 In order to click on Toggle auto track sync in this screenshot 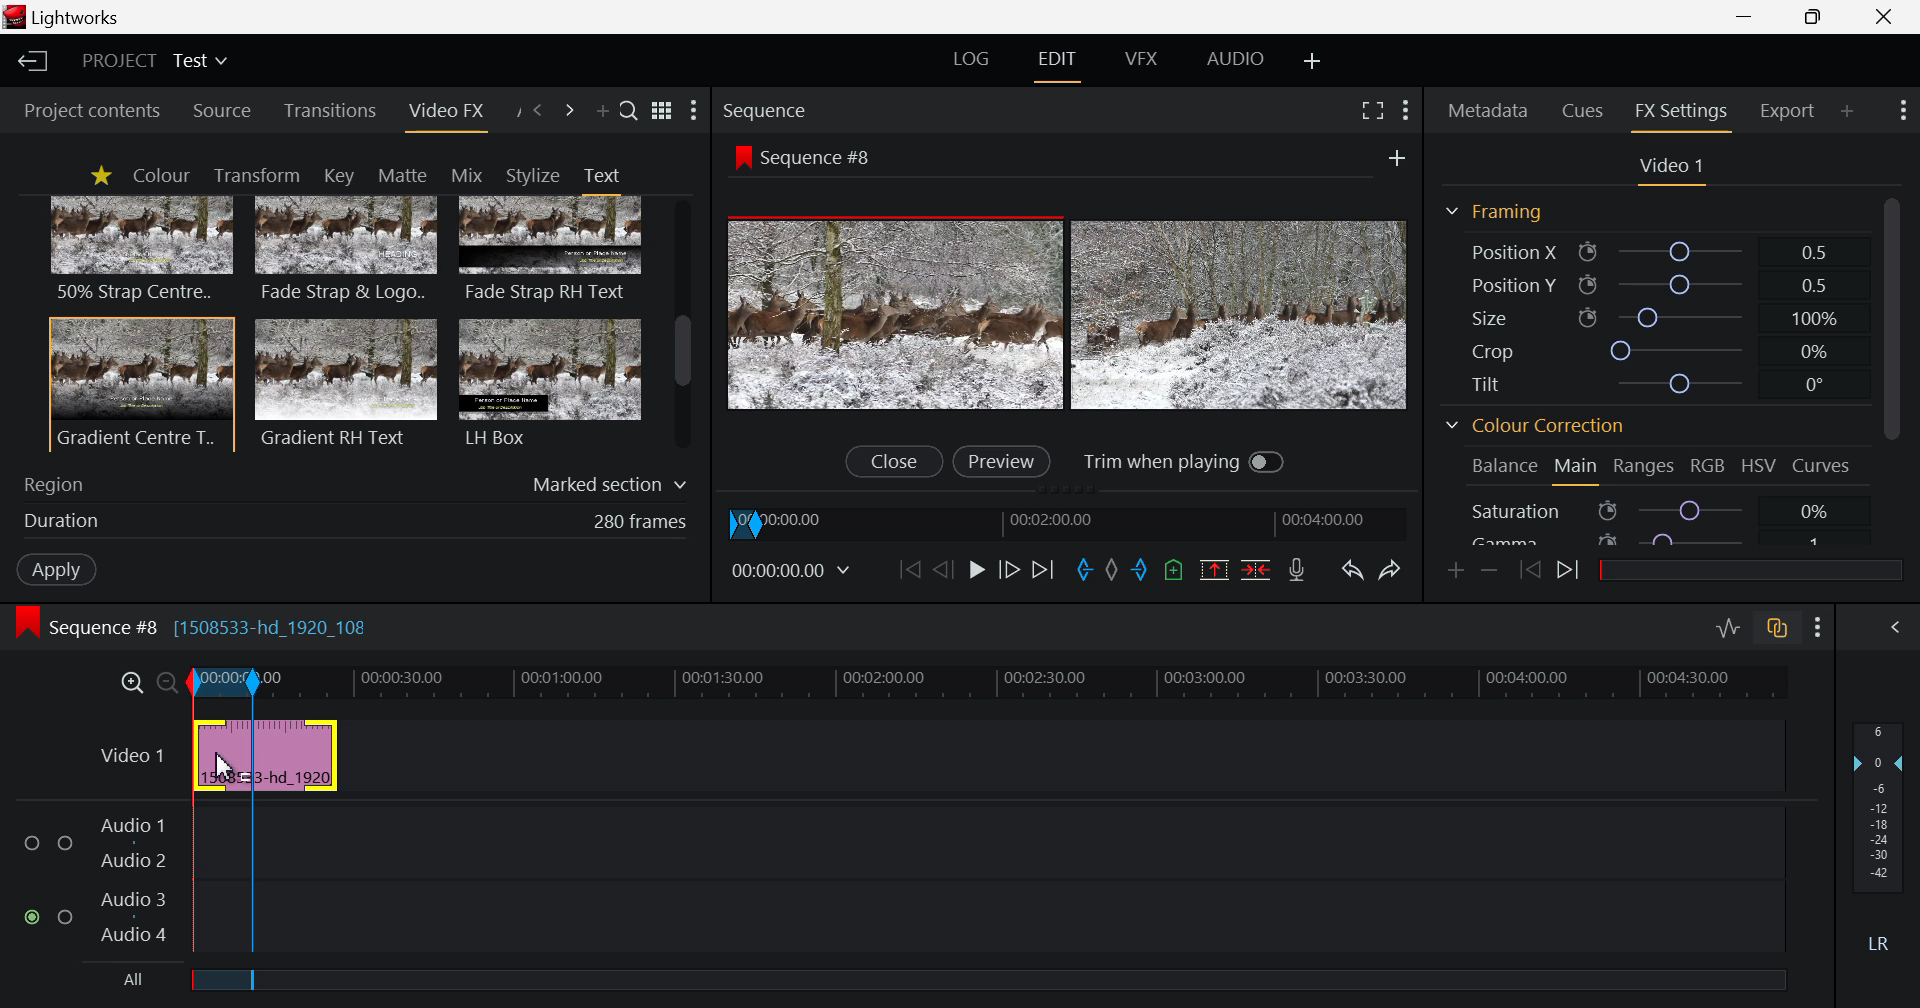, I will do `click(1780, 631)`.